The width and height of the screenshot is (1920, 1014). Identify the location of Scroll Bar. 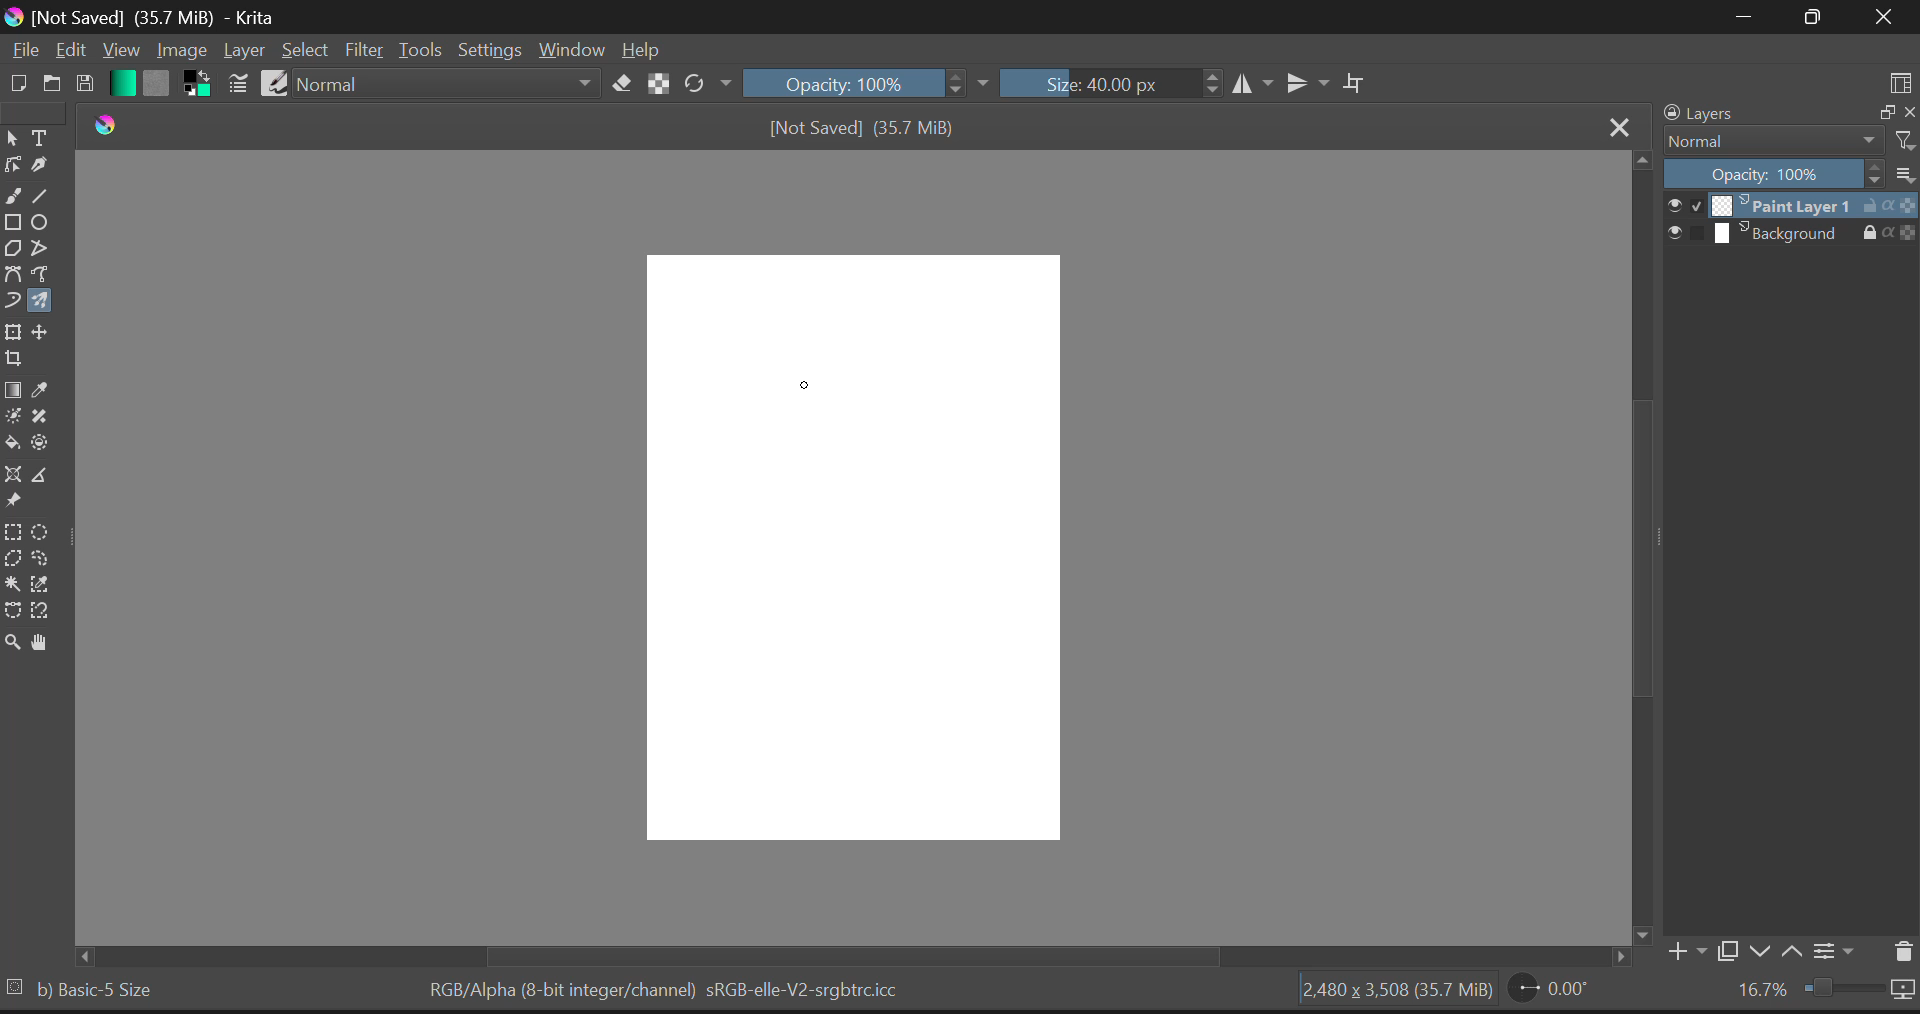
(836, 957).